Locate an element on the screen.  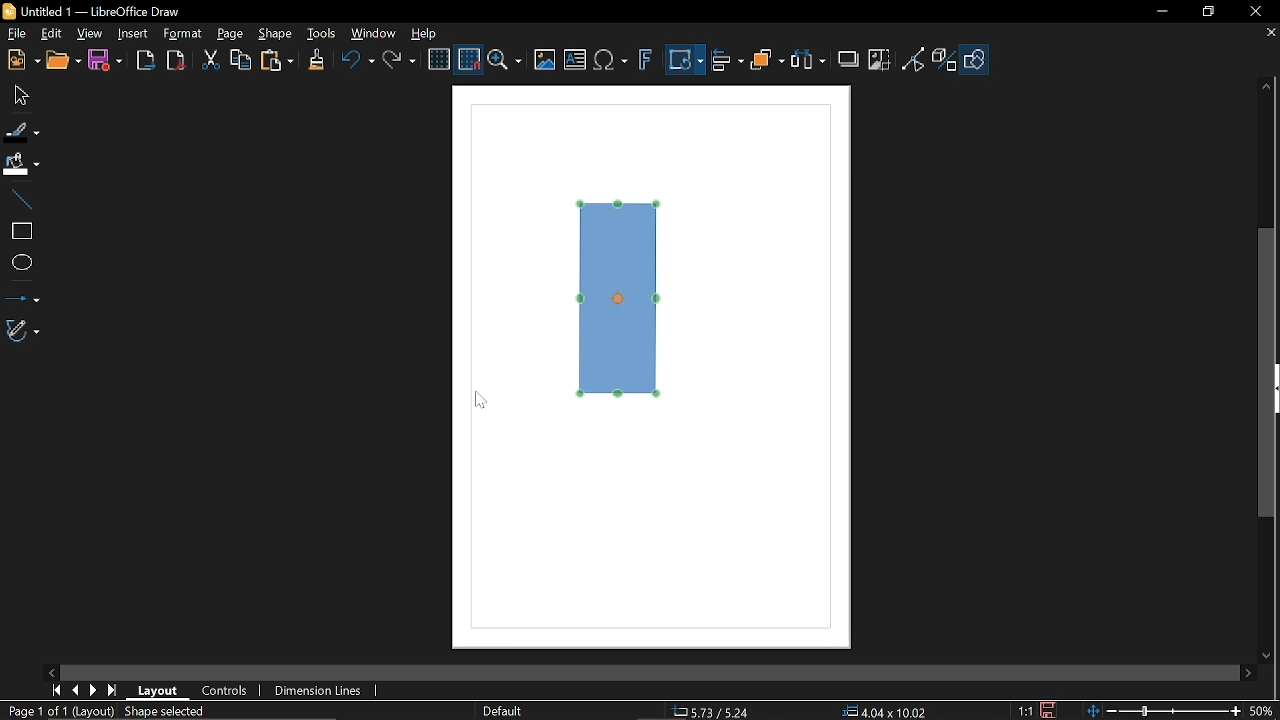
Arrange is located at coordinates (767, 62).